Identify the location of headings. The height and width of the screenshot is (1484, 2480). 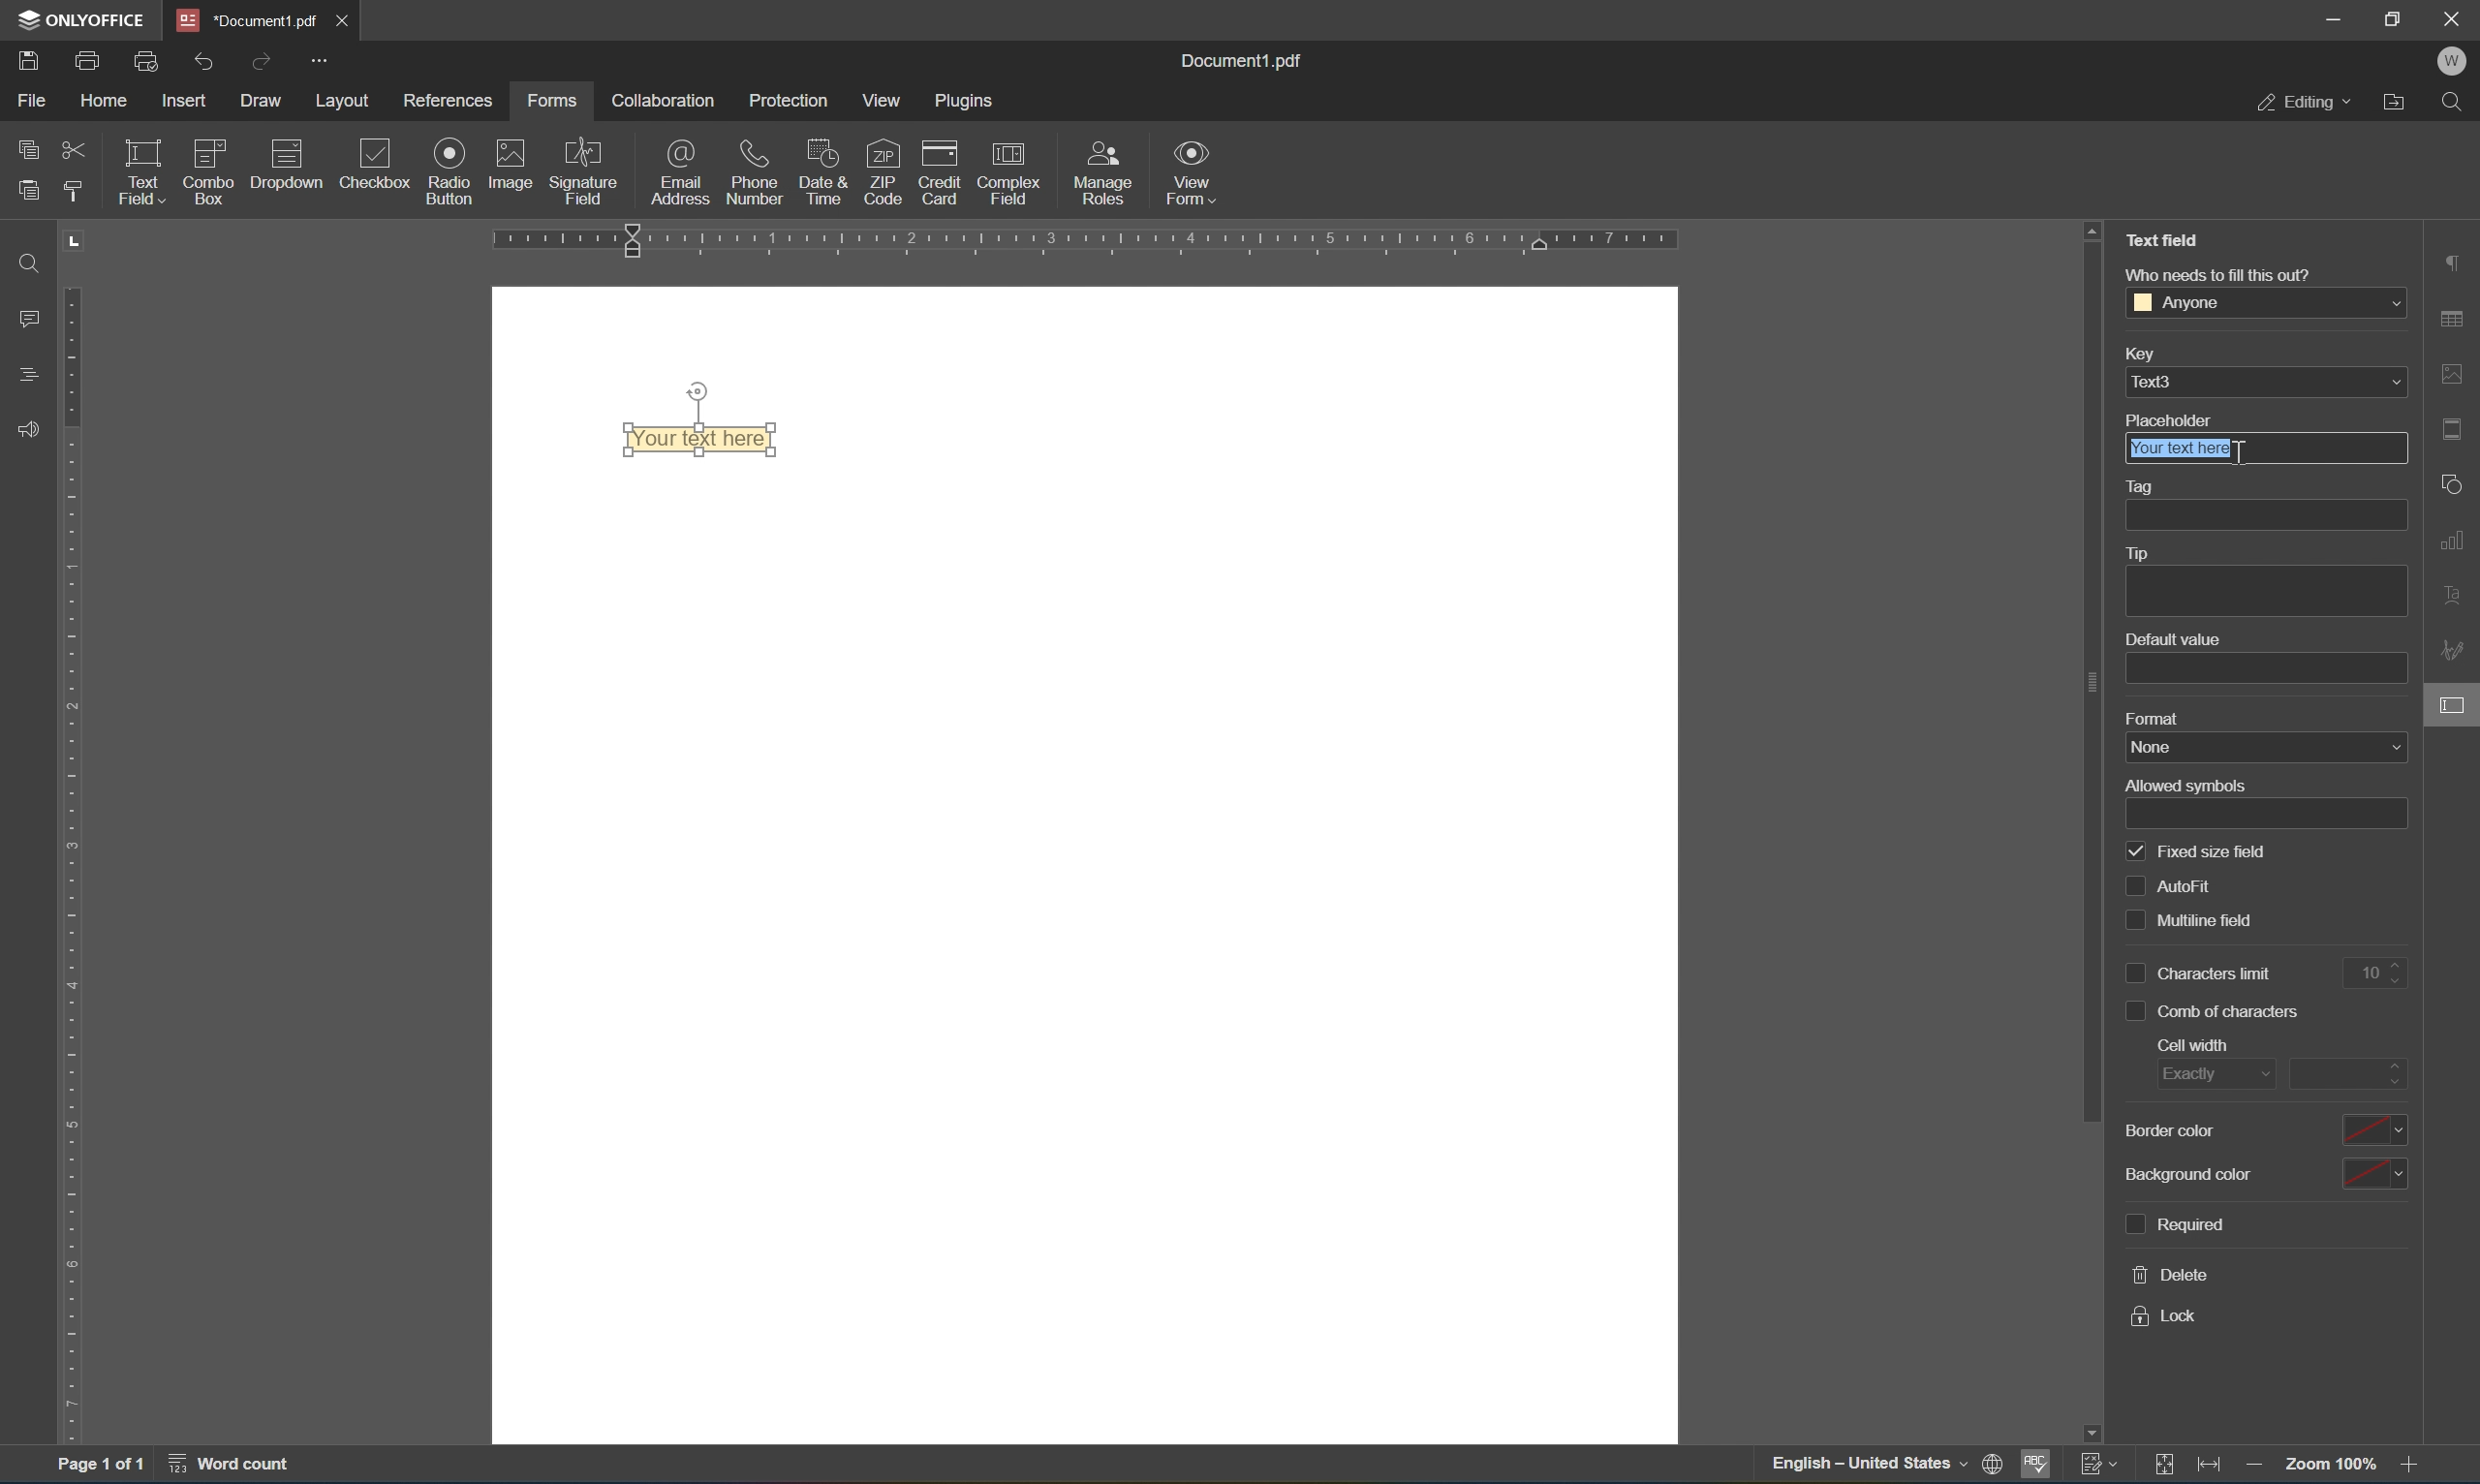
(24, 375).